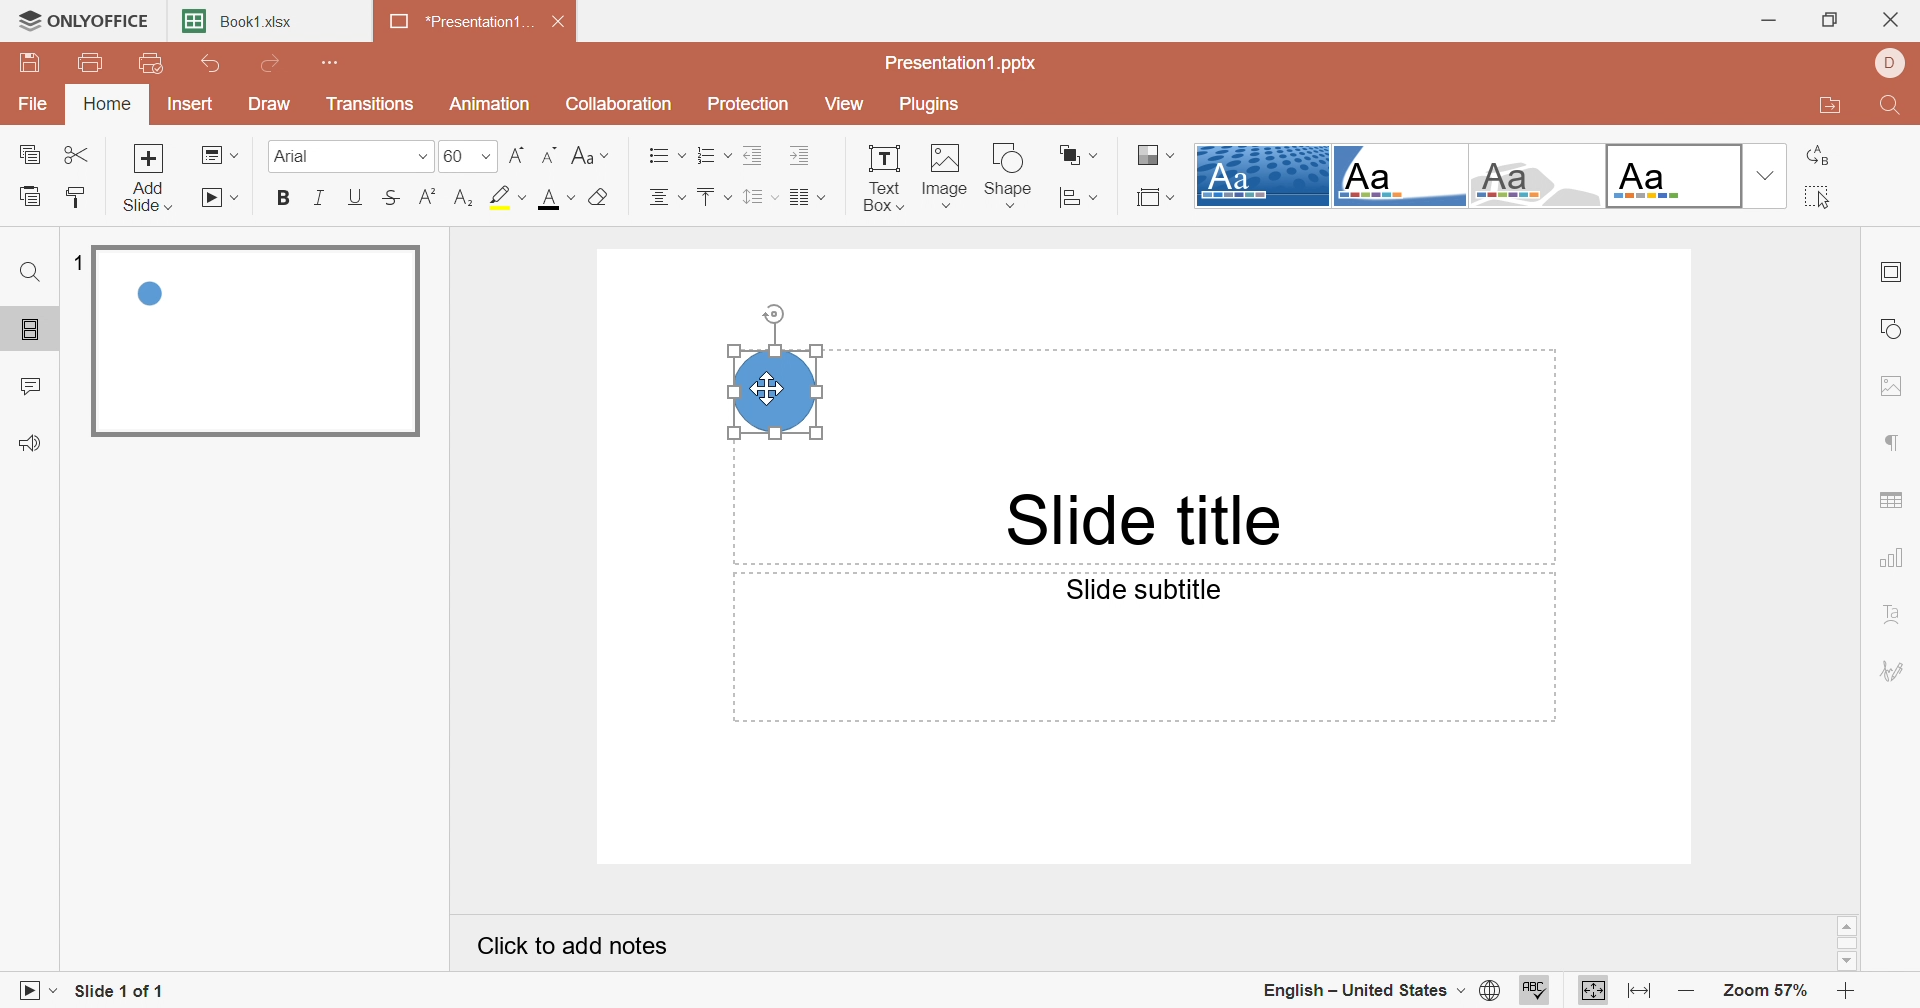 The height and width of the screenshot is (1008, 1920). Describe the element at coordinates (214, 64) in the screenshot. I see `Undo` at that location.